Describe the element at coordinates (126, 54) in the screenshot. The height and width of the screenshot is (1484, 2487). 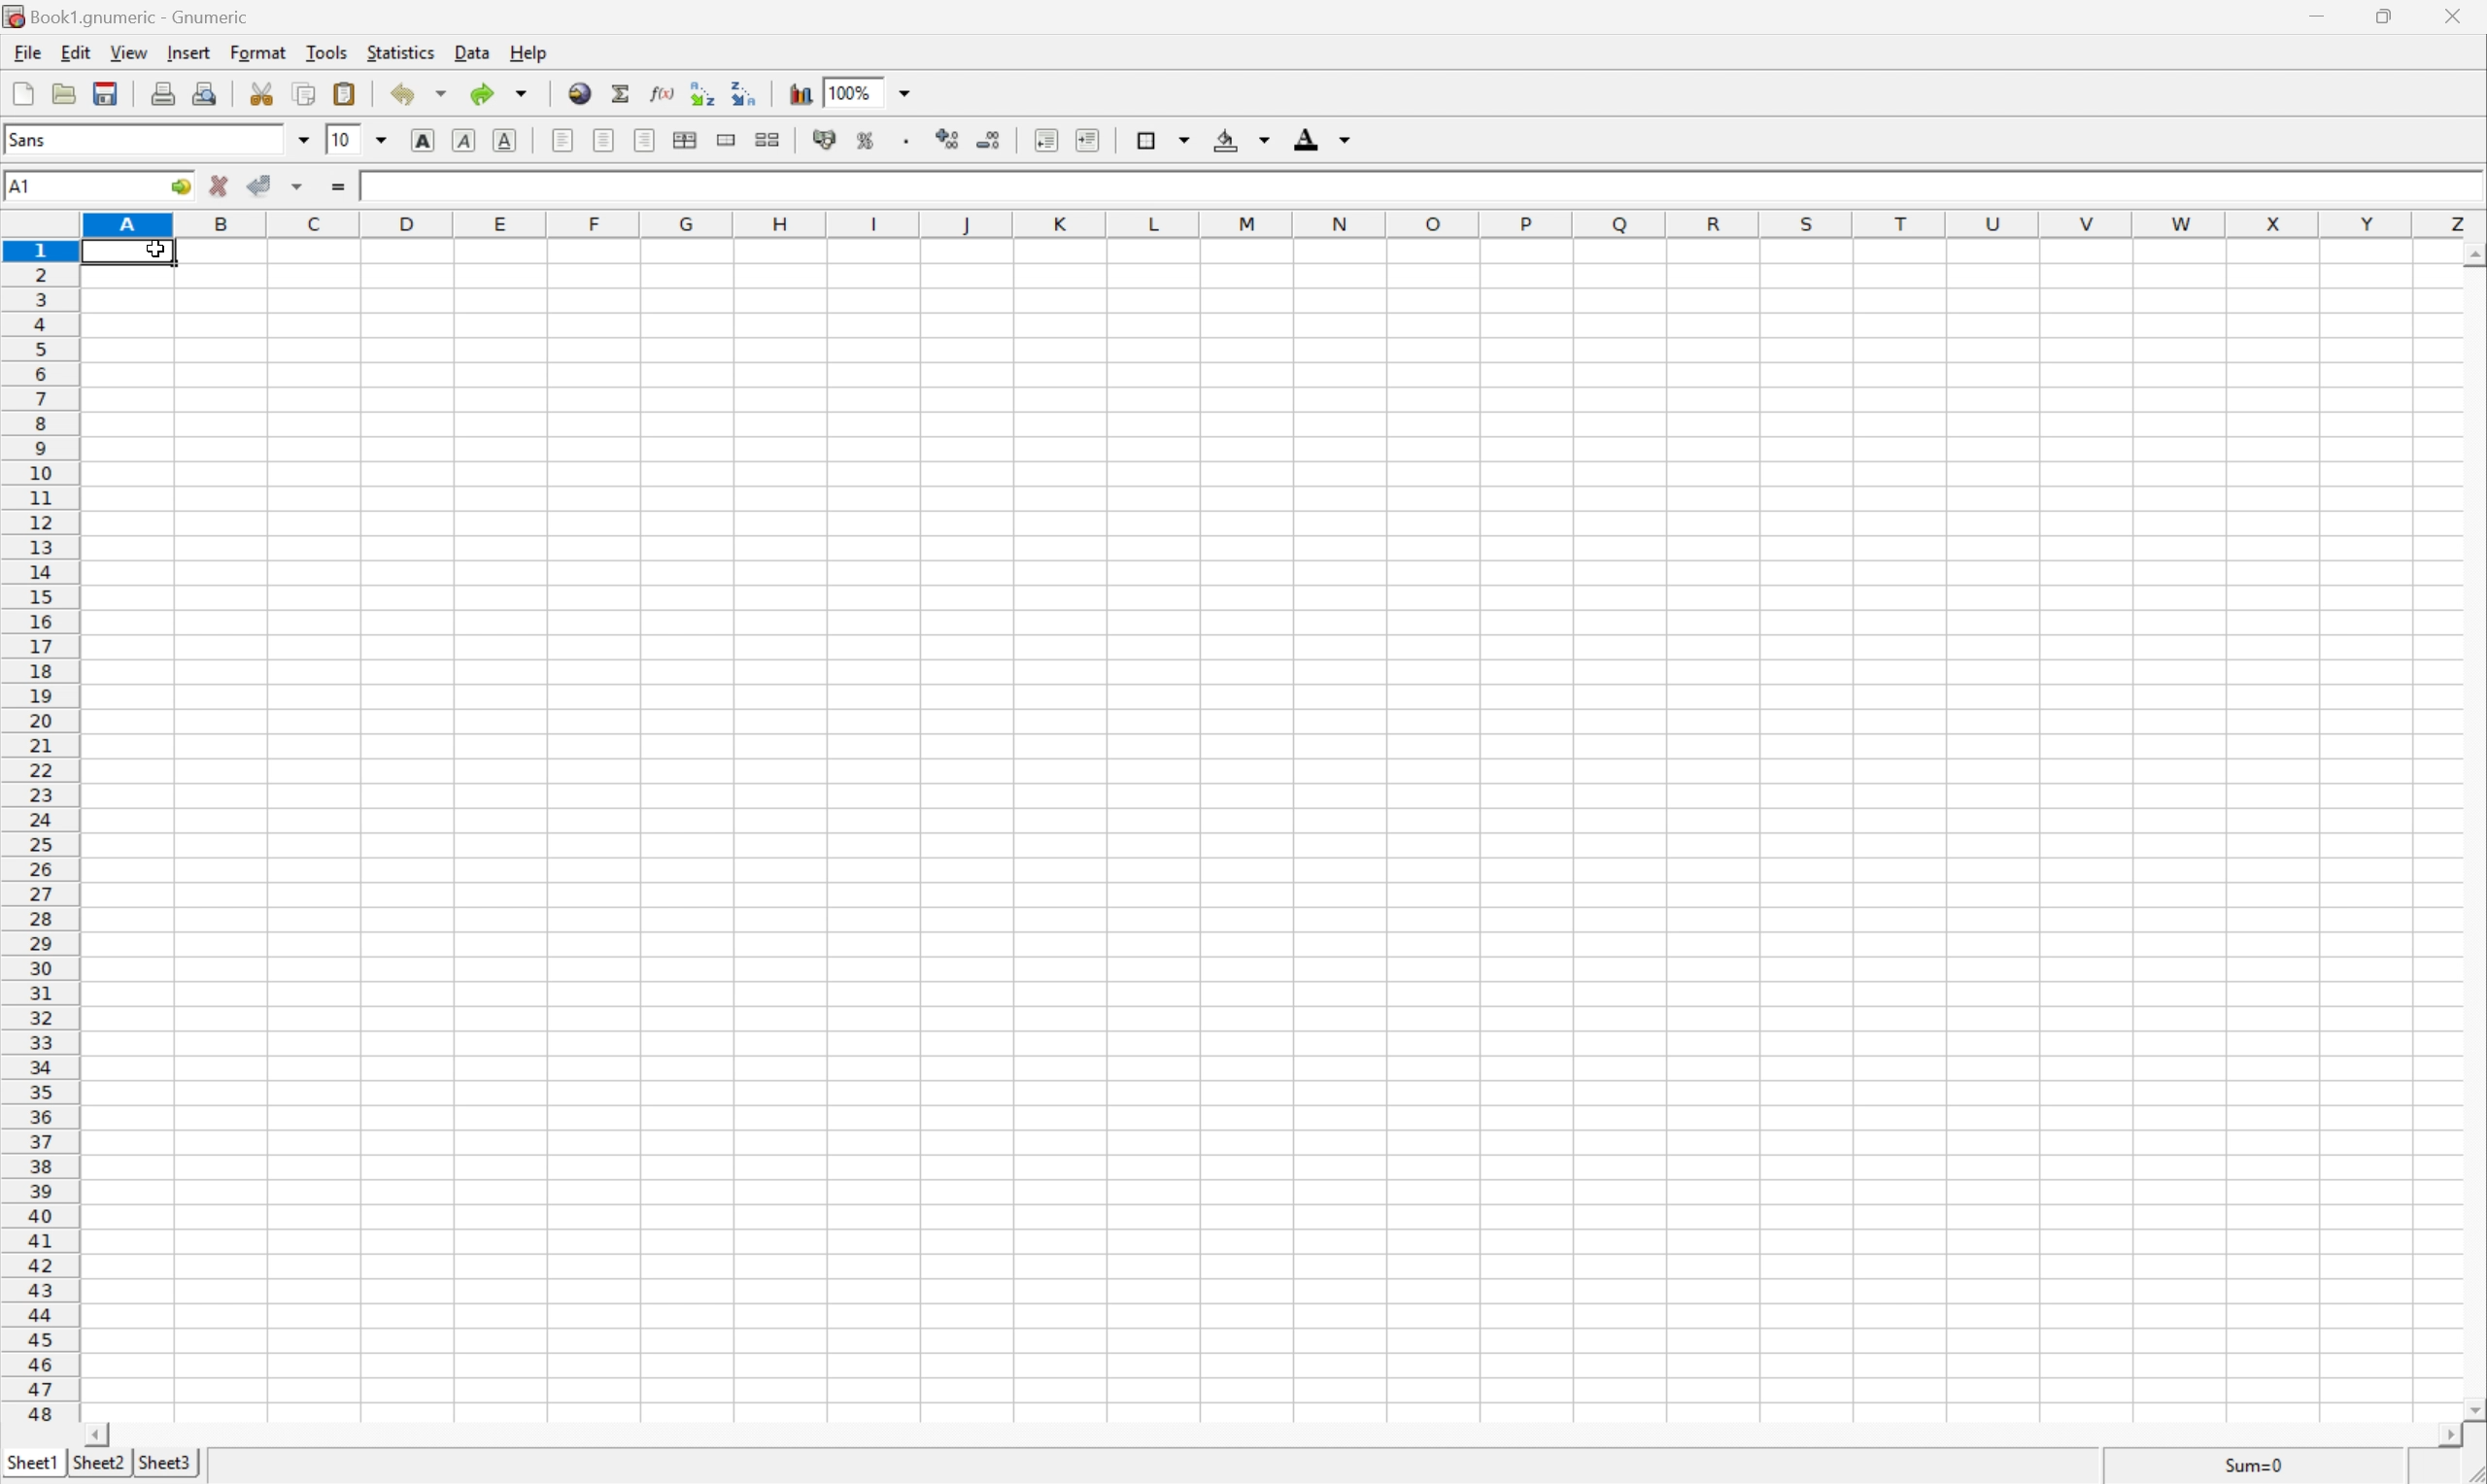
I see `view` at that location.